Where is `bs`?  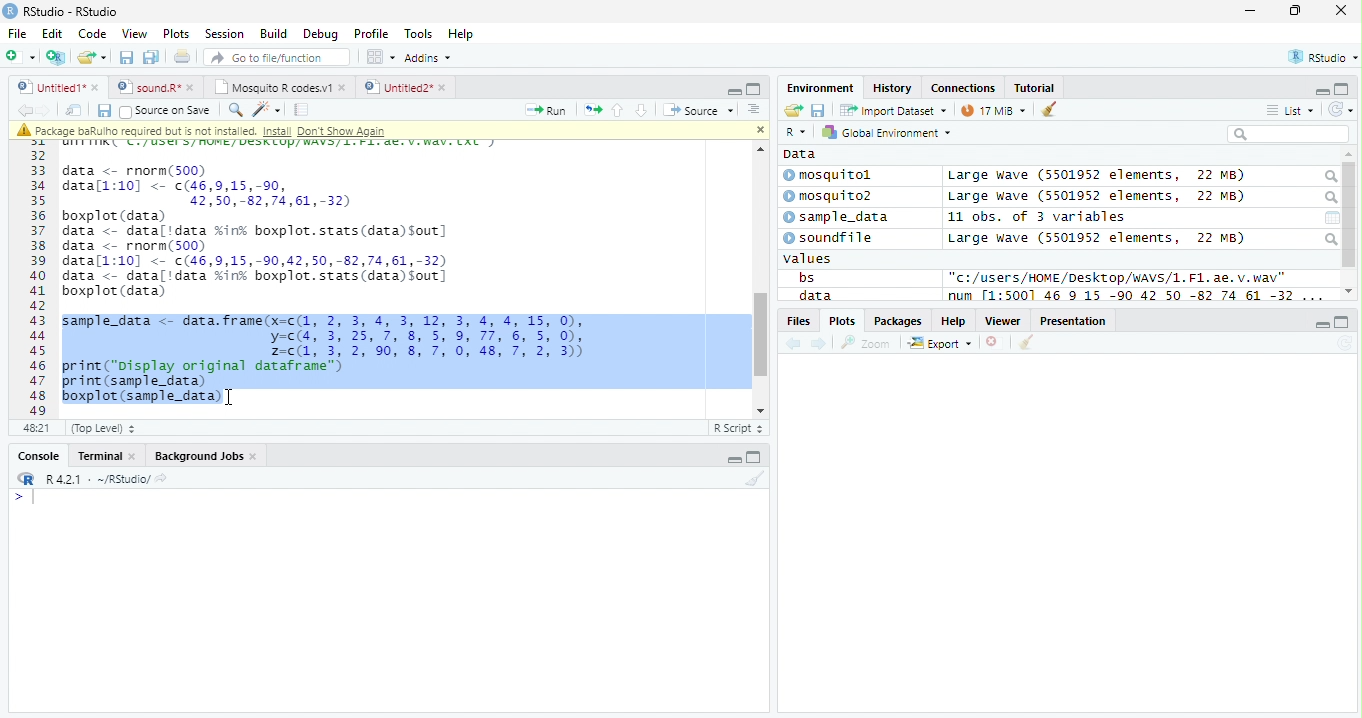
bs is located at coordinates (806, 277).